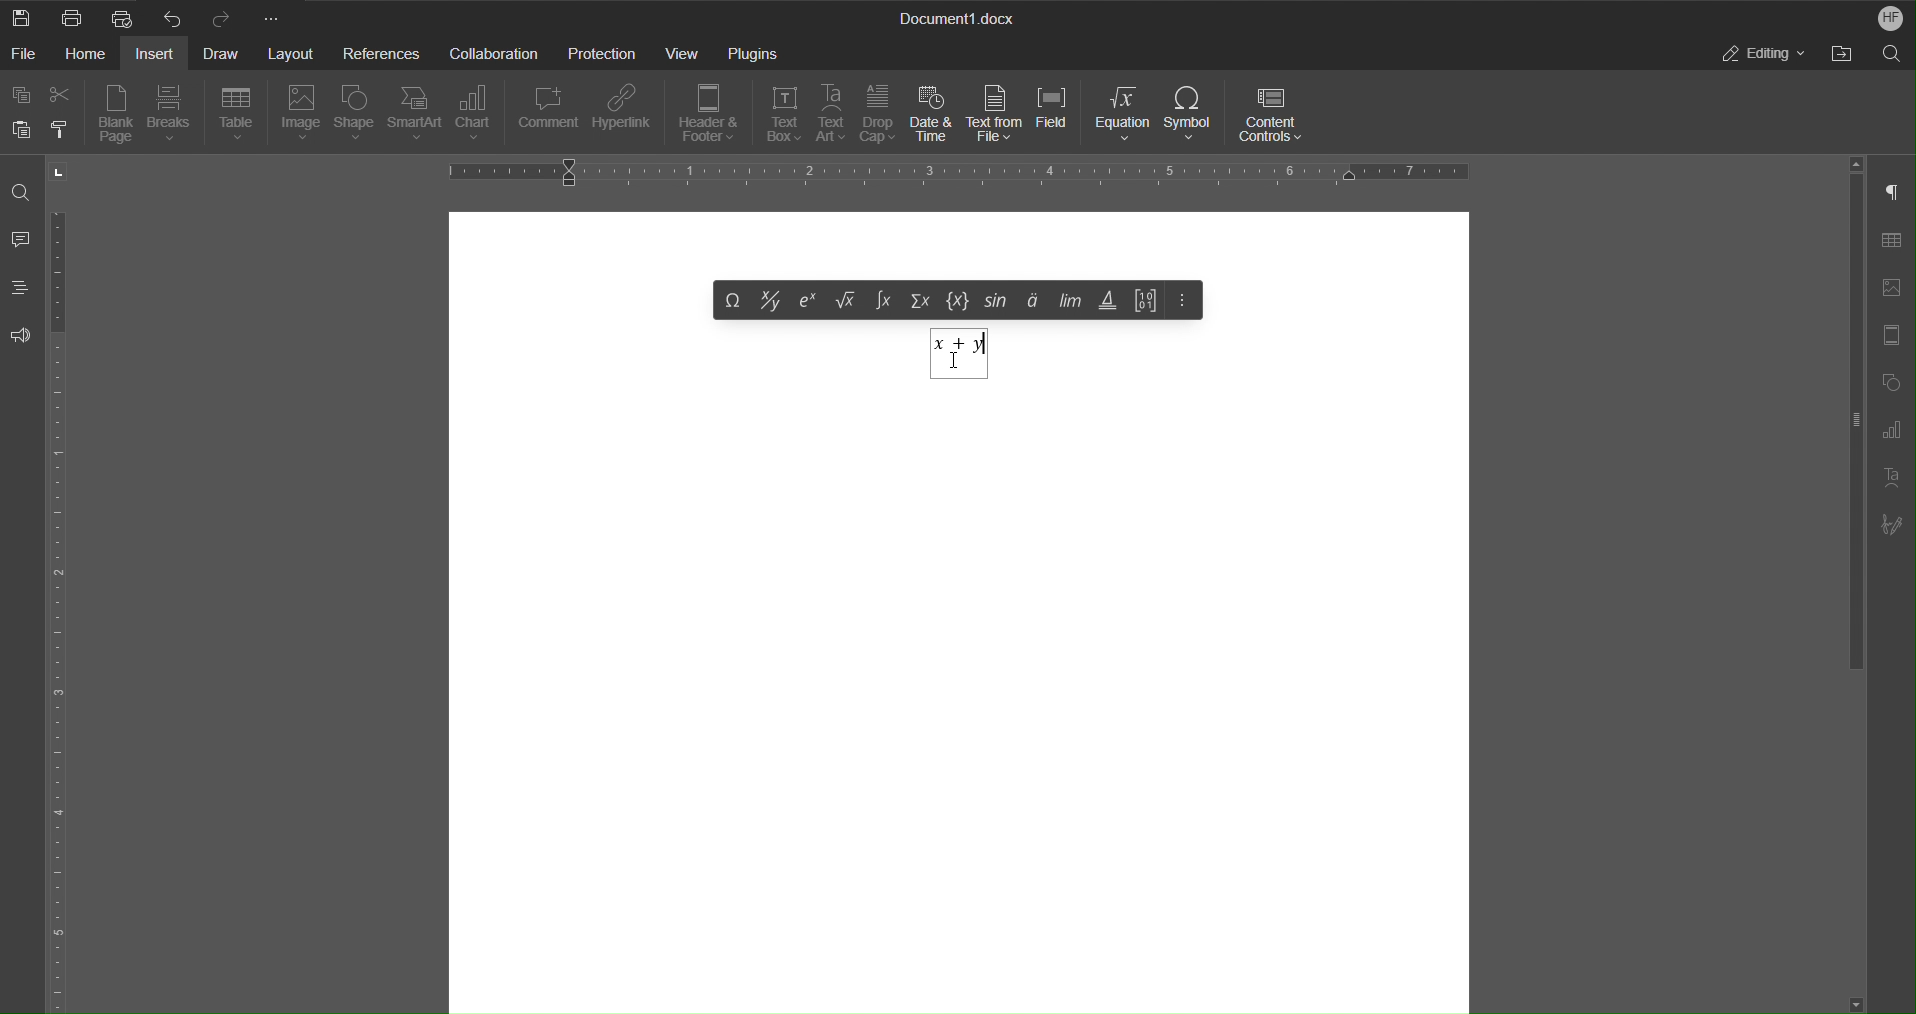  I want to click on Shape, so click(353, 115).